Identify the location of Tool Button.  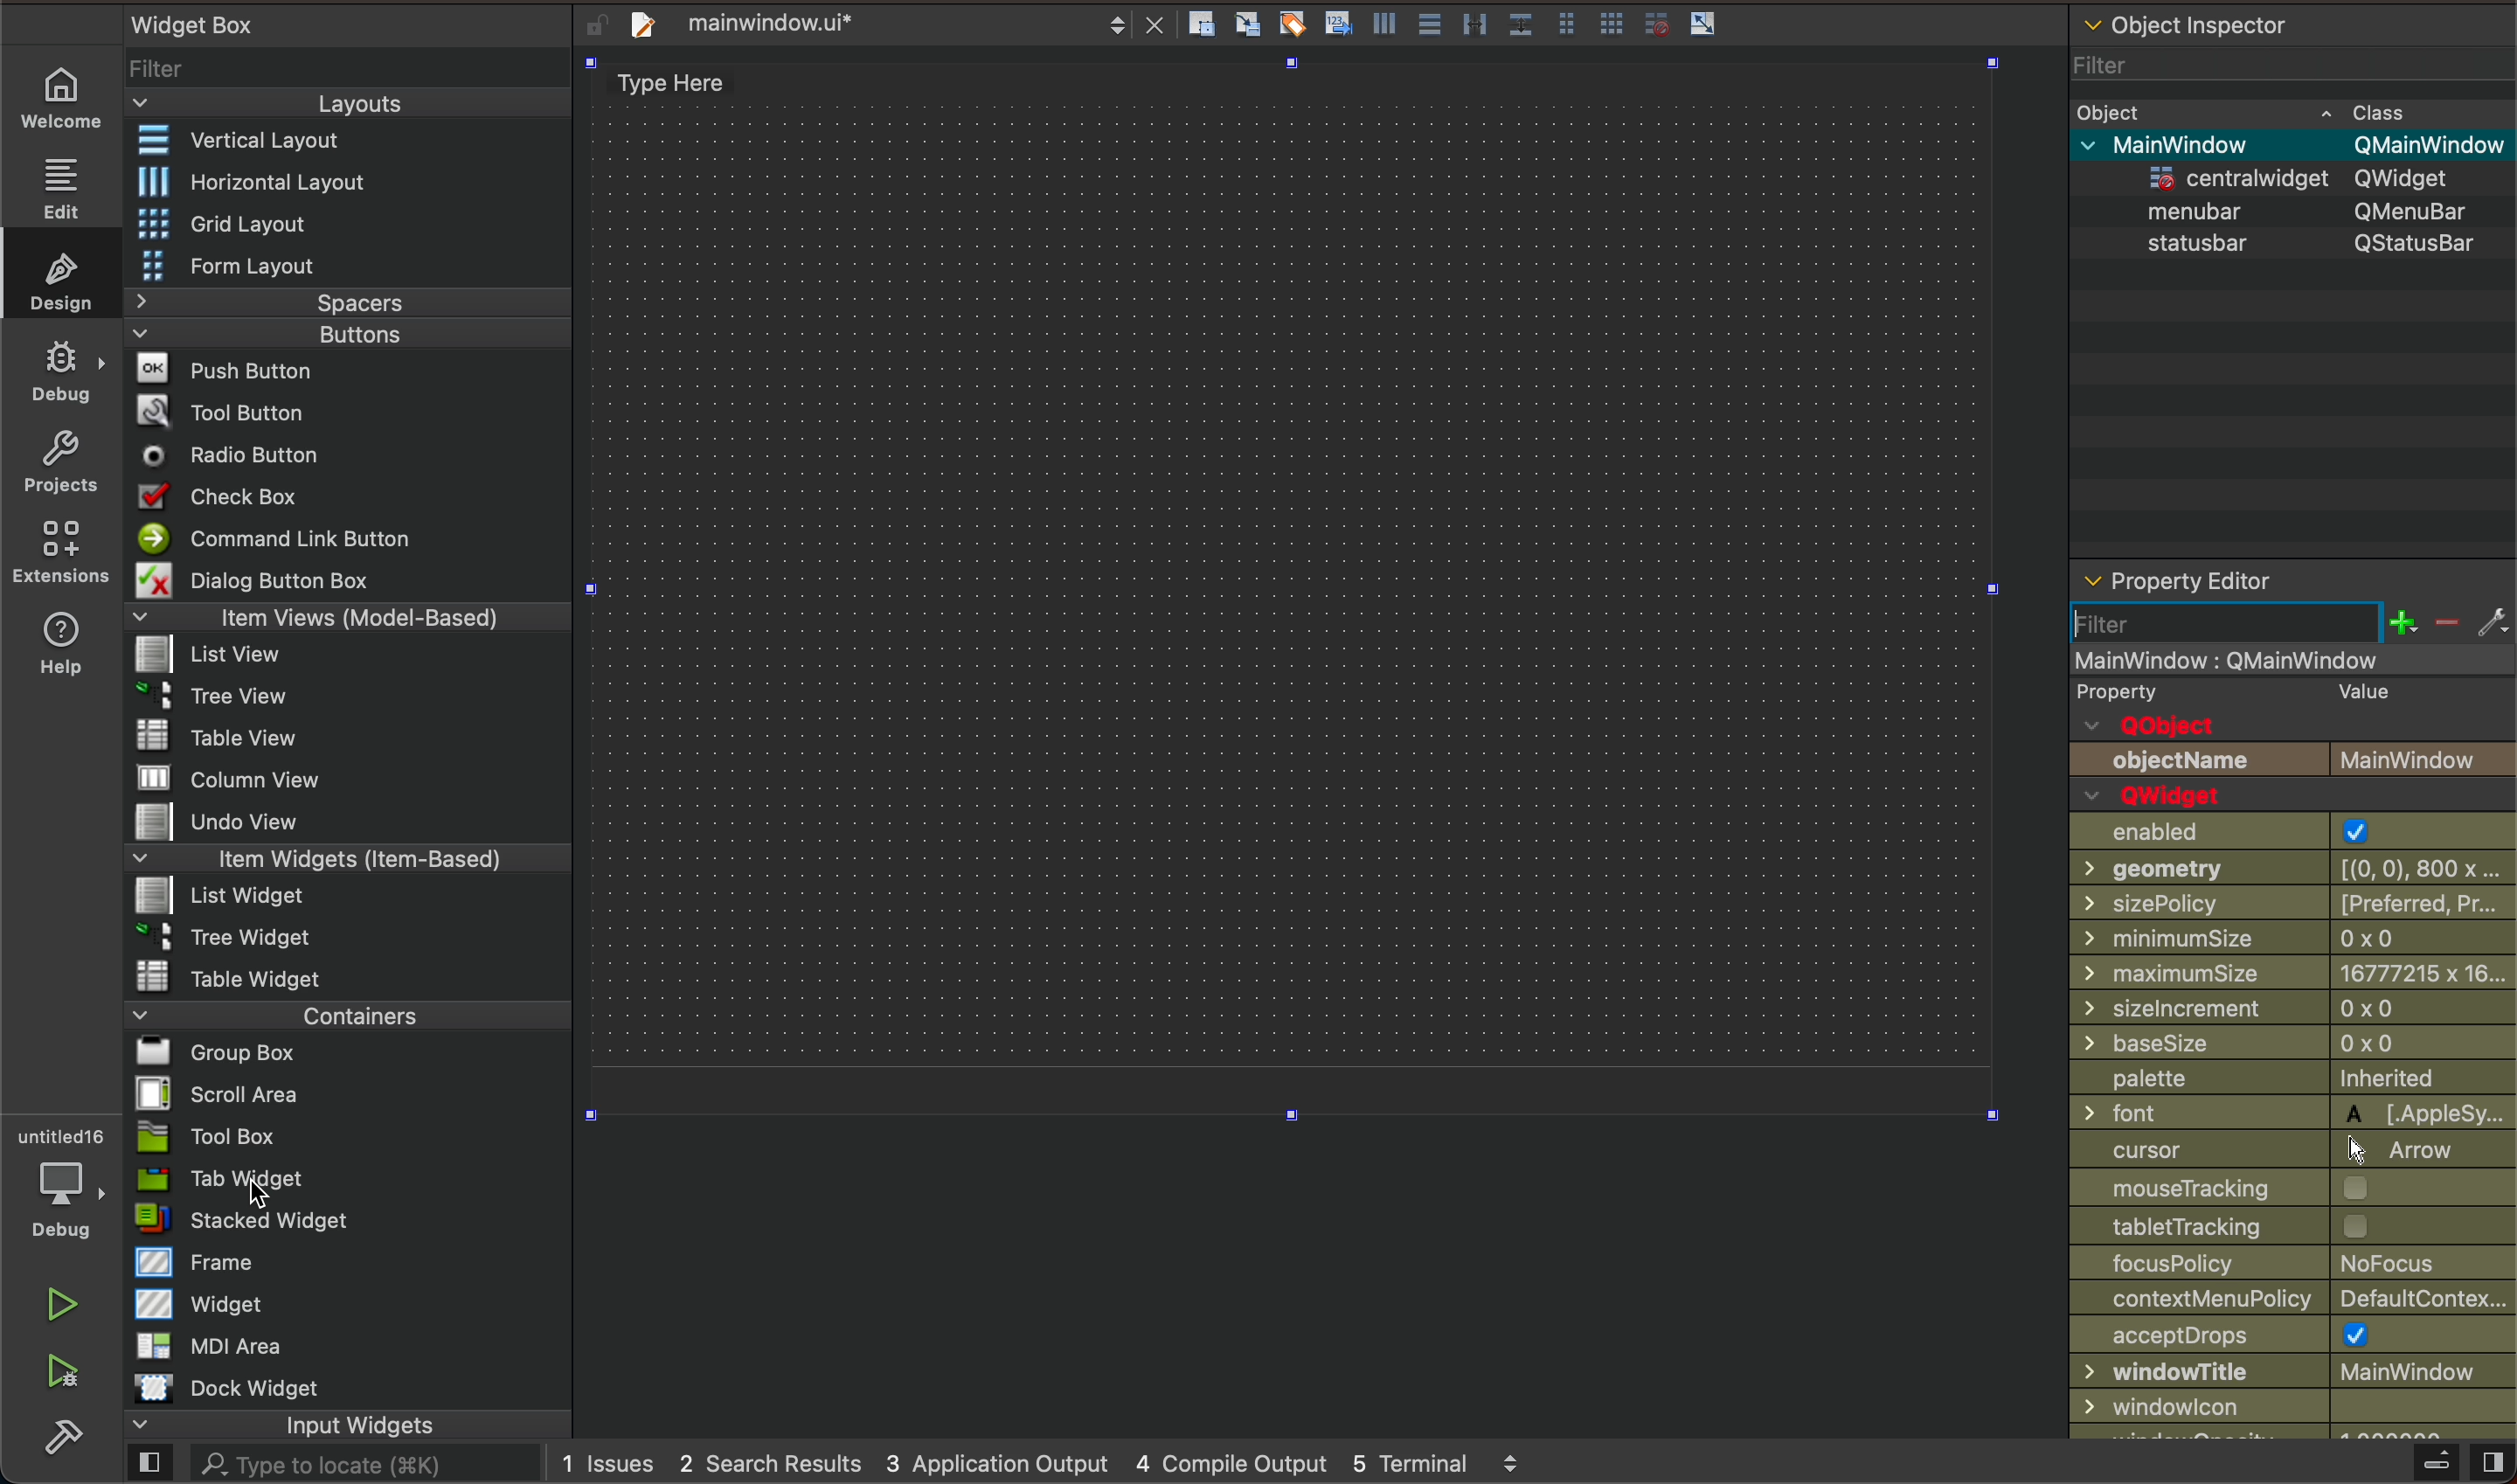
(221, 416).